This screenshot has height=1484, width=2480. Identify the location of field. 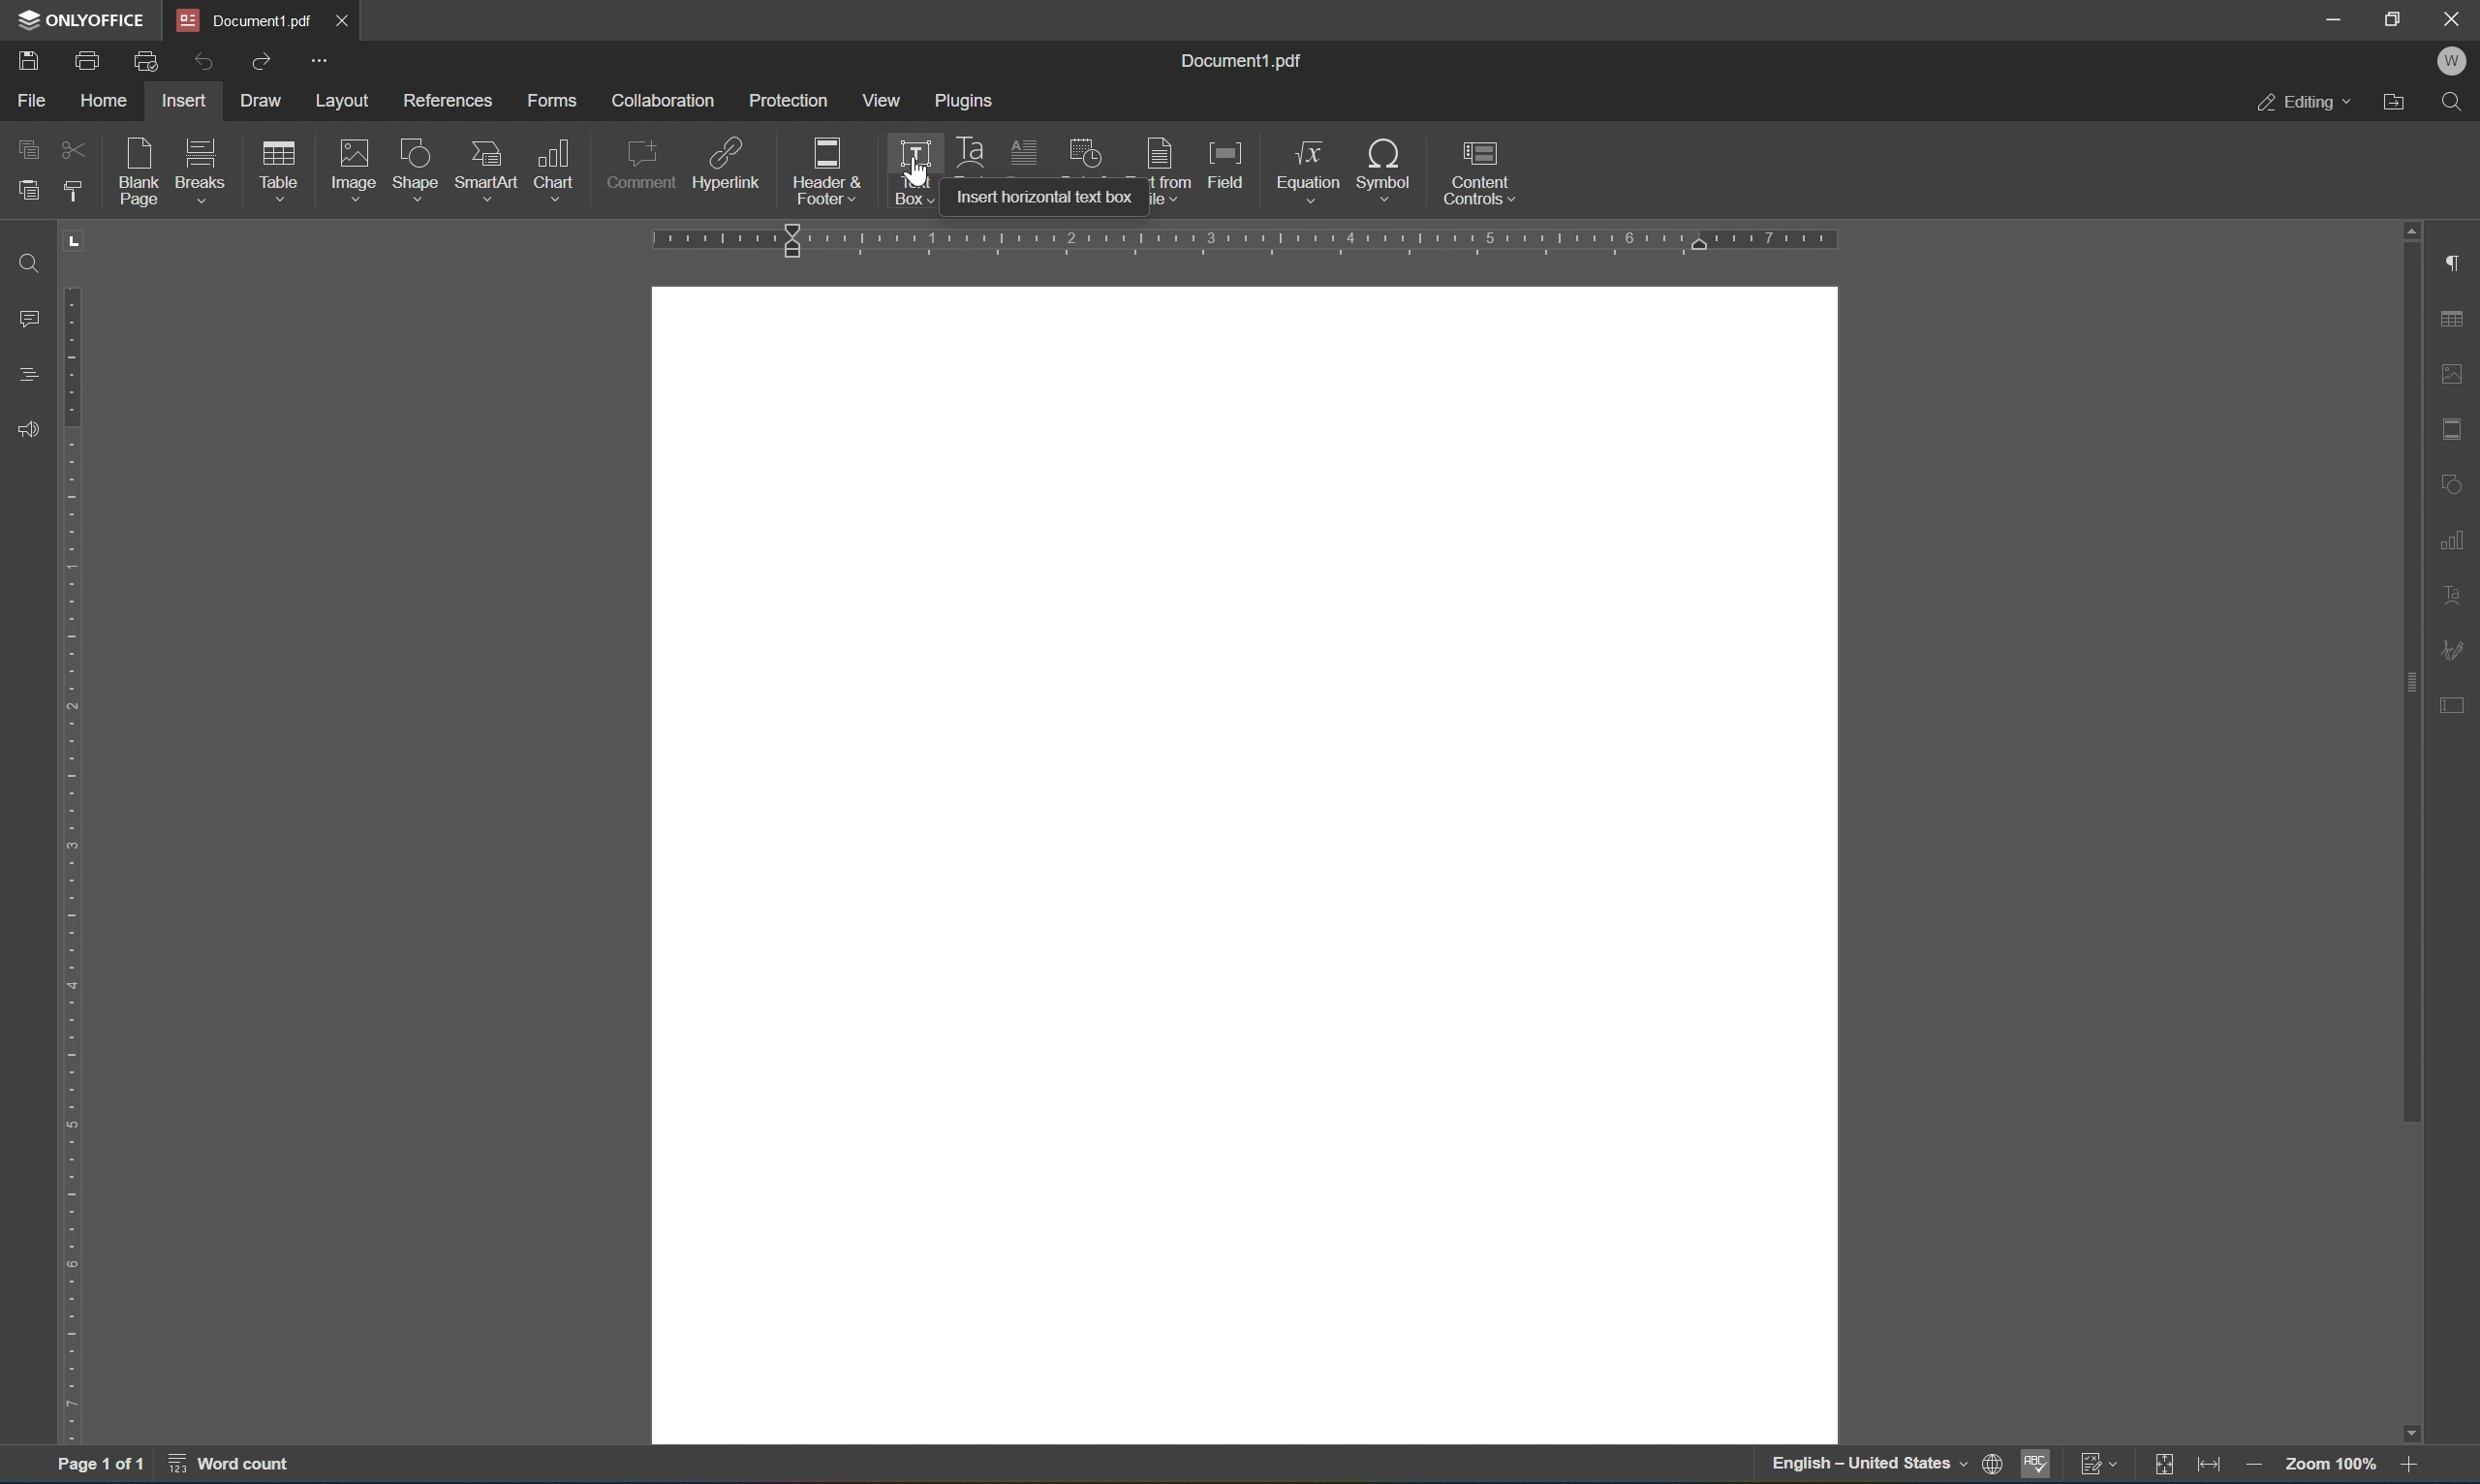
(1227, 165).